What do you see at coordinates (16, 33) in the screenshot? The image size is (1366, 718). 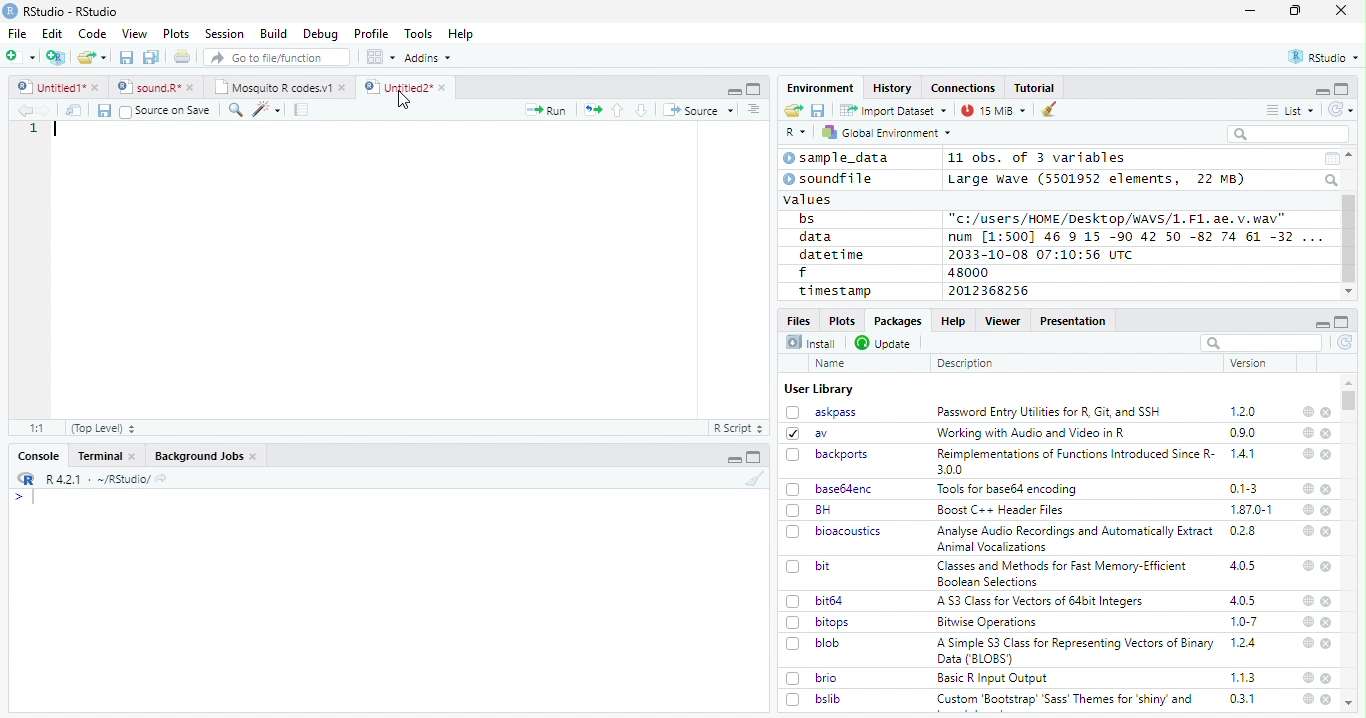 I see `File` at bounding box center [16, 33].